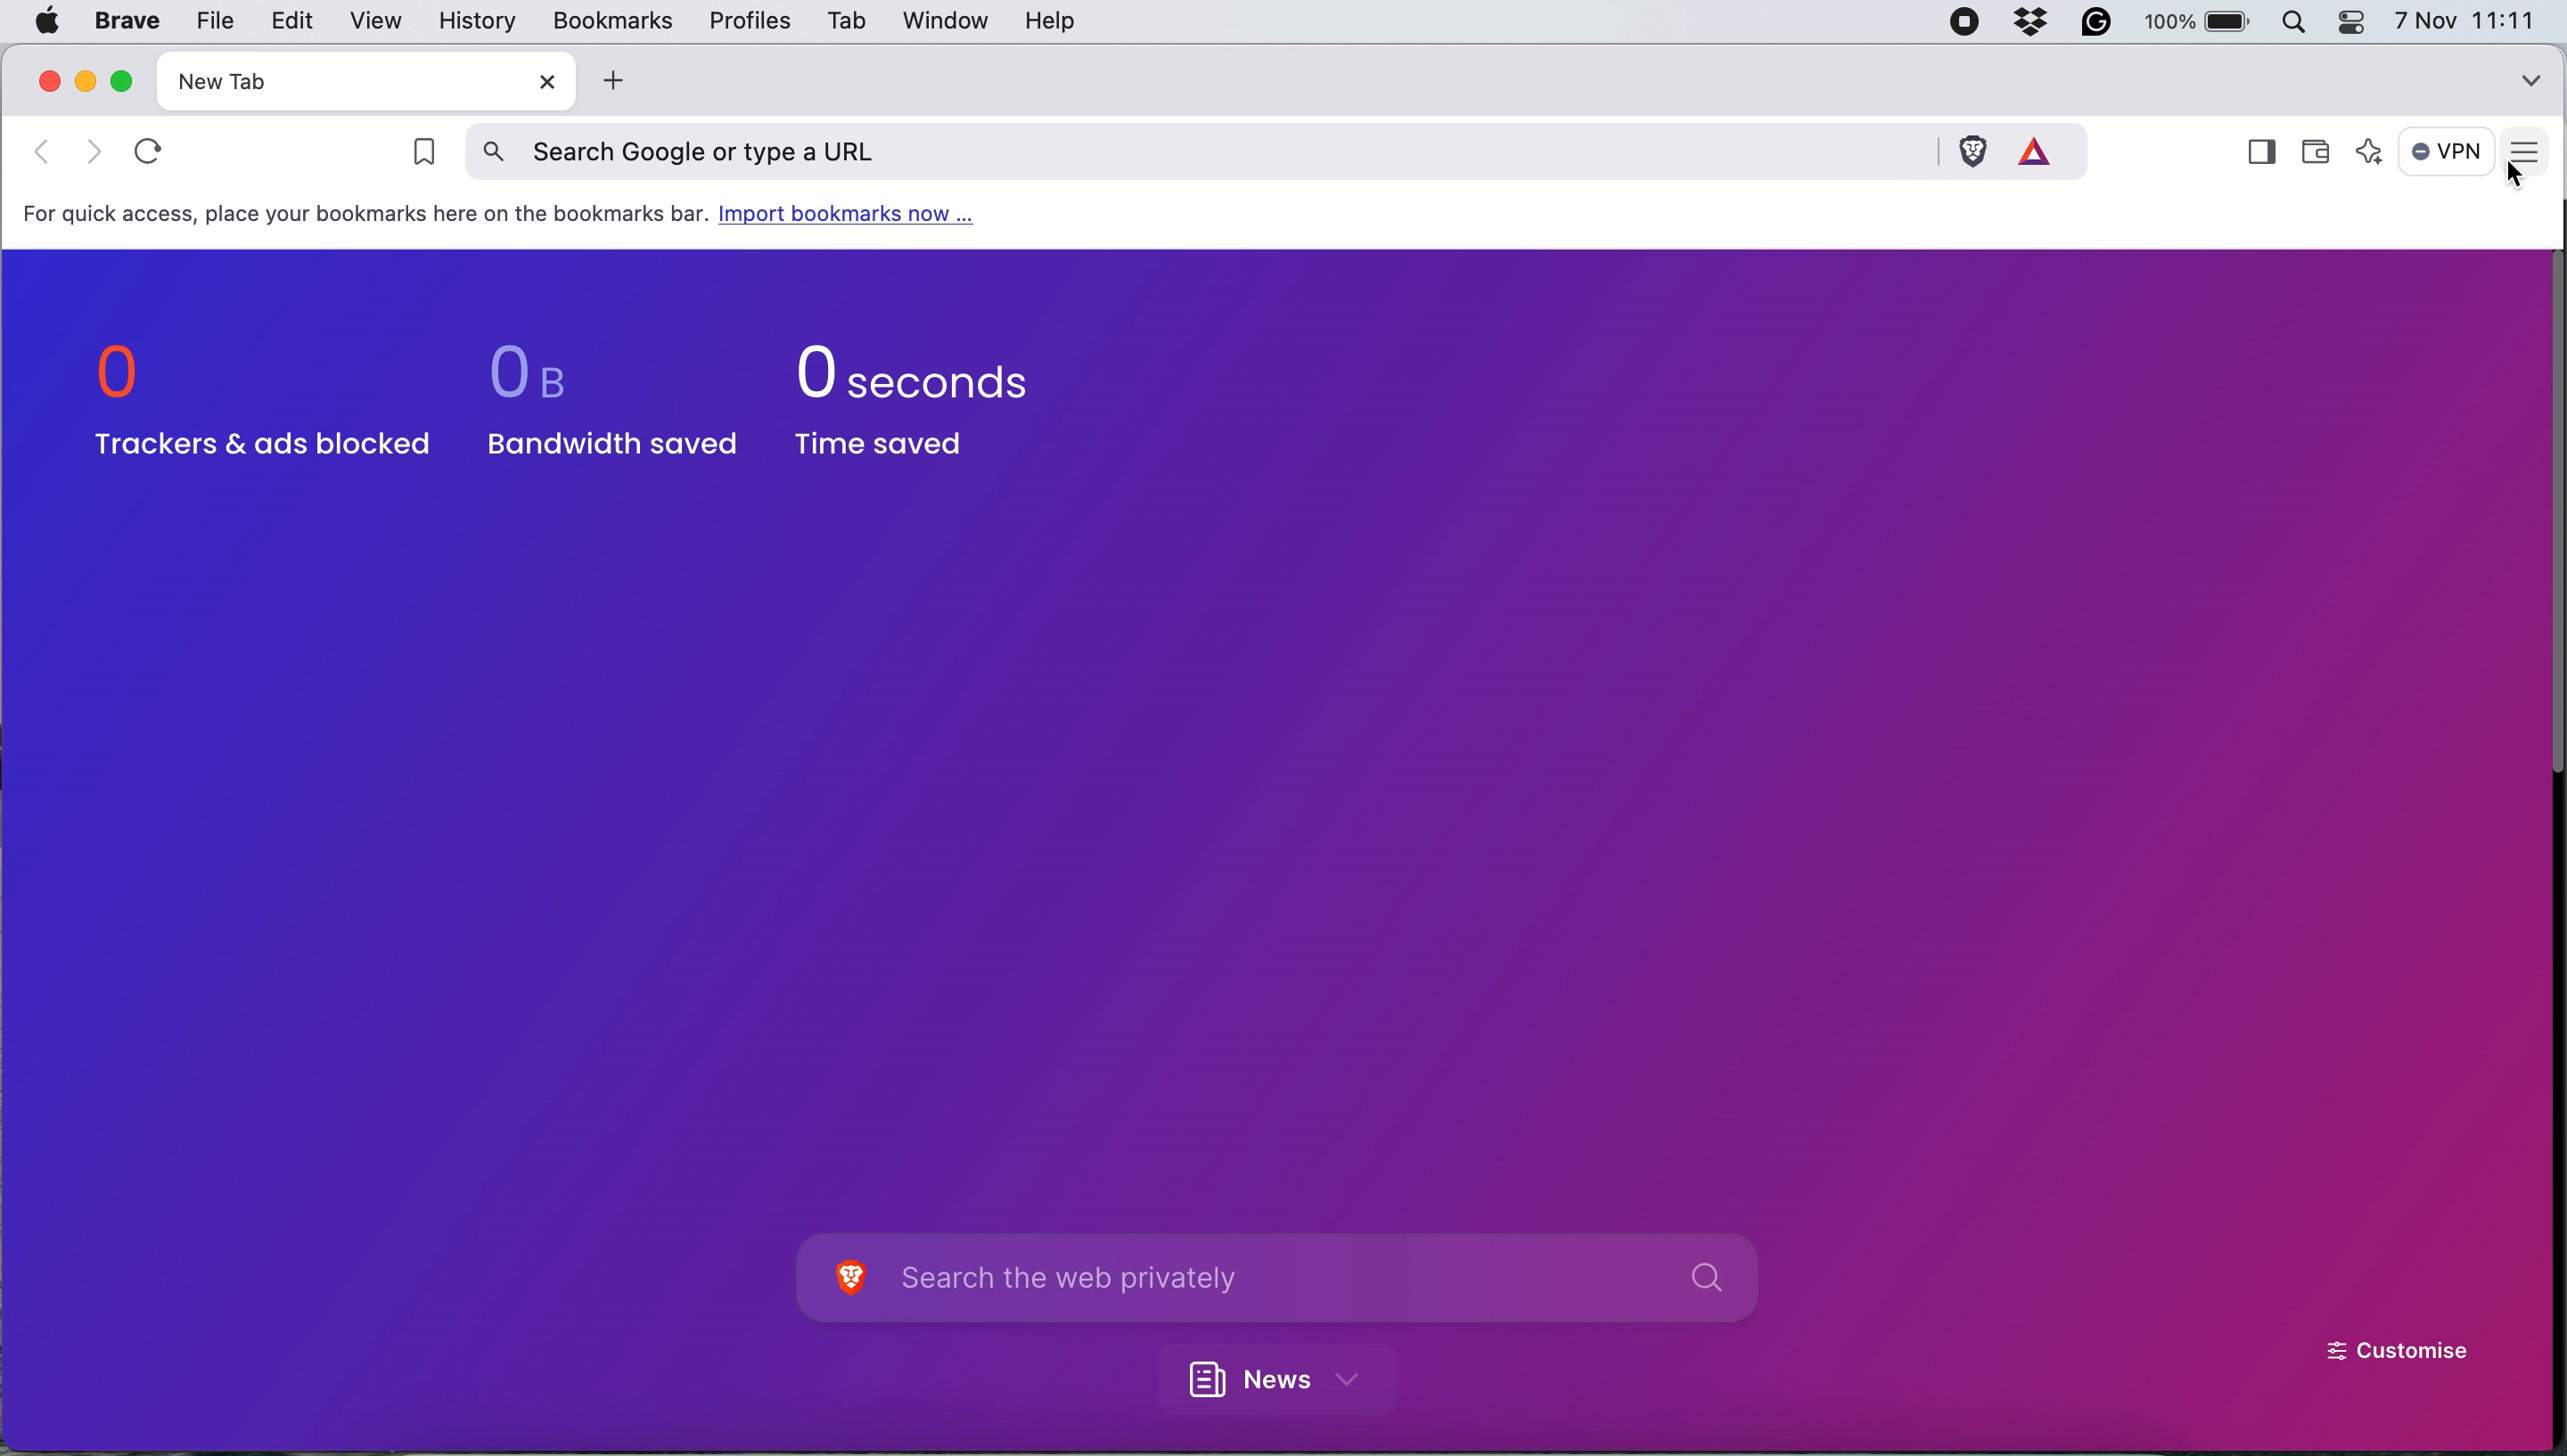 This screenshot has width=2567, height=1456. What do you see at coordinates (474, 22) in the screenshot?
I see `history` at bounding box center [474, 22].